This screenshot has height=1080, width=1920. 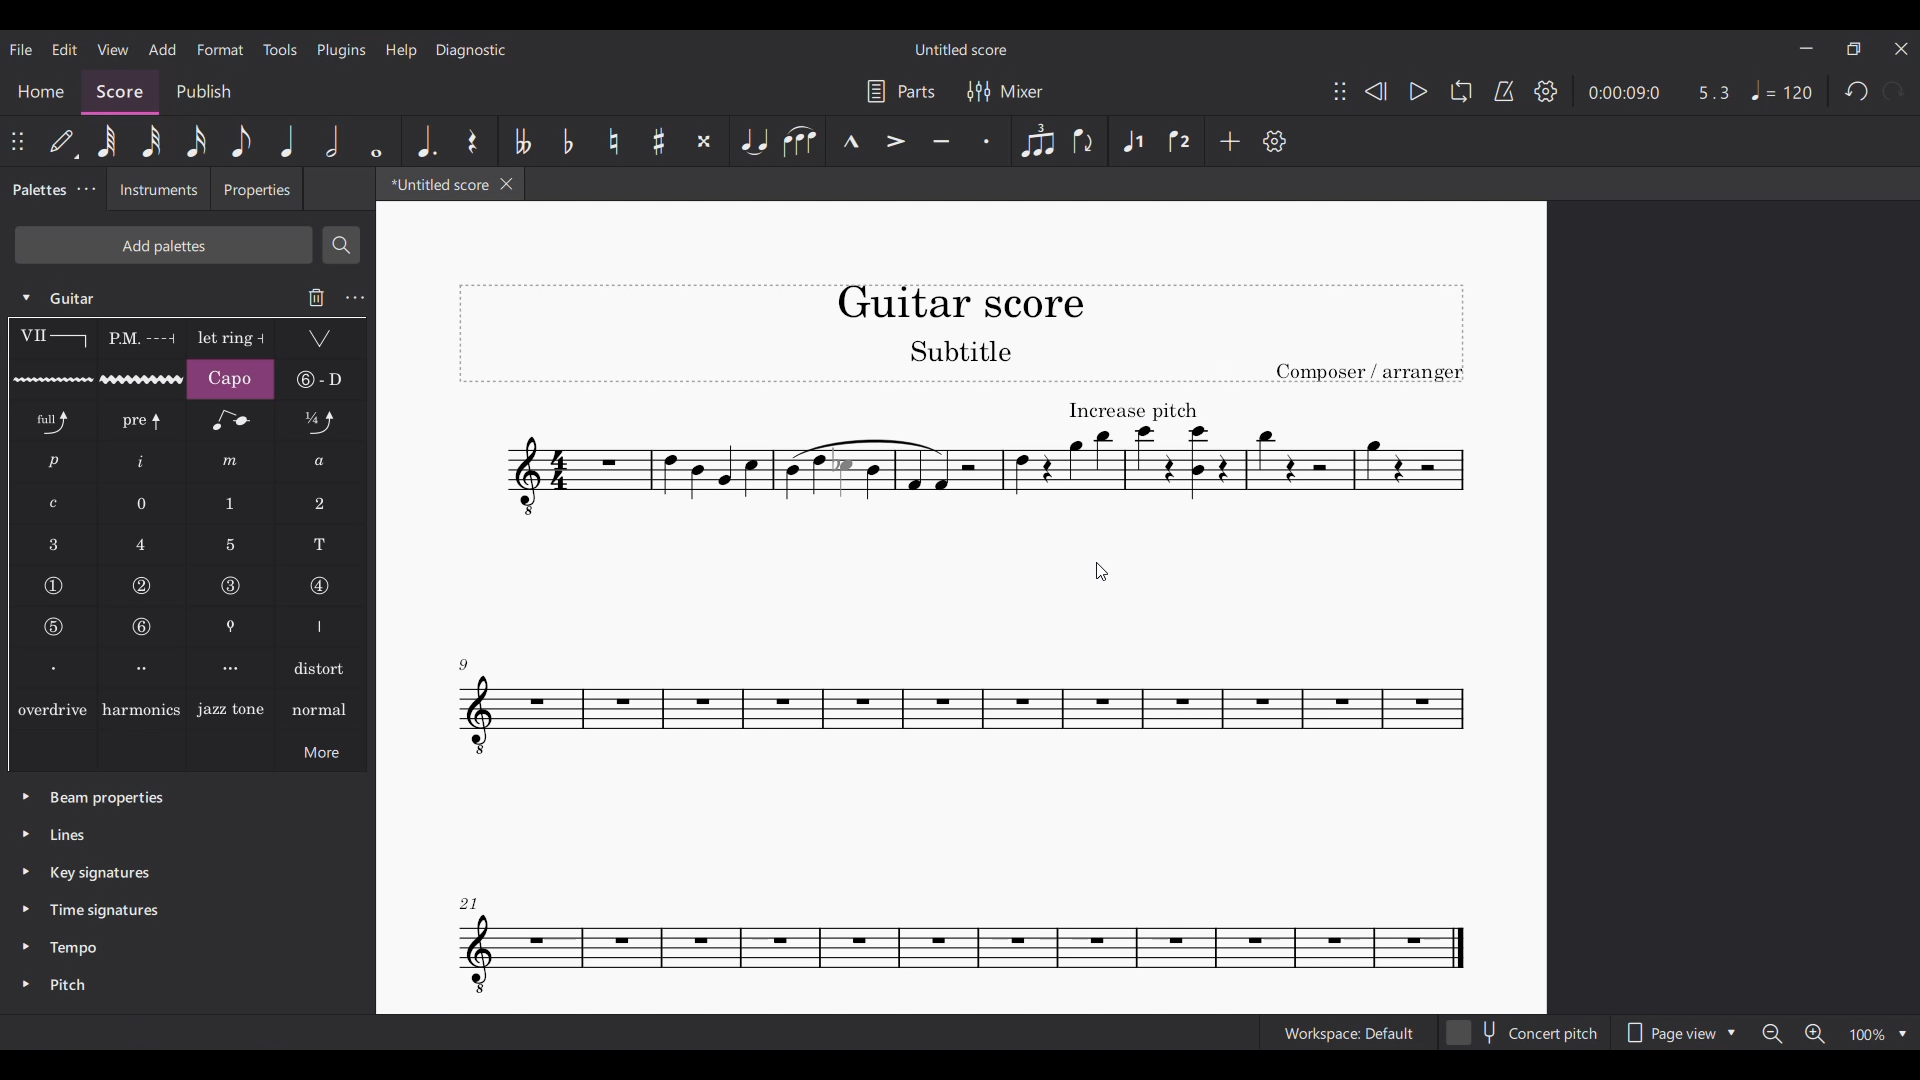 I want to click on Tempo, so click(x=1780, y=90).